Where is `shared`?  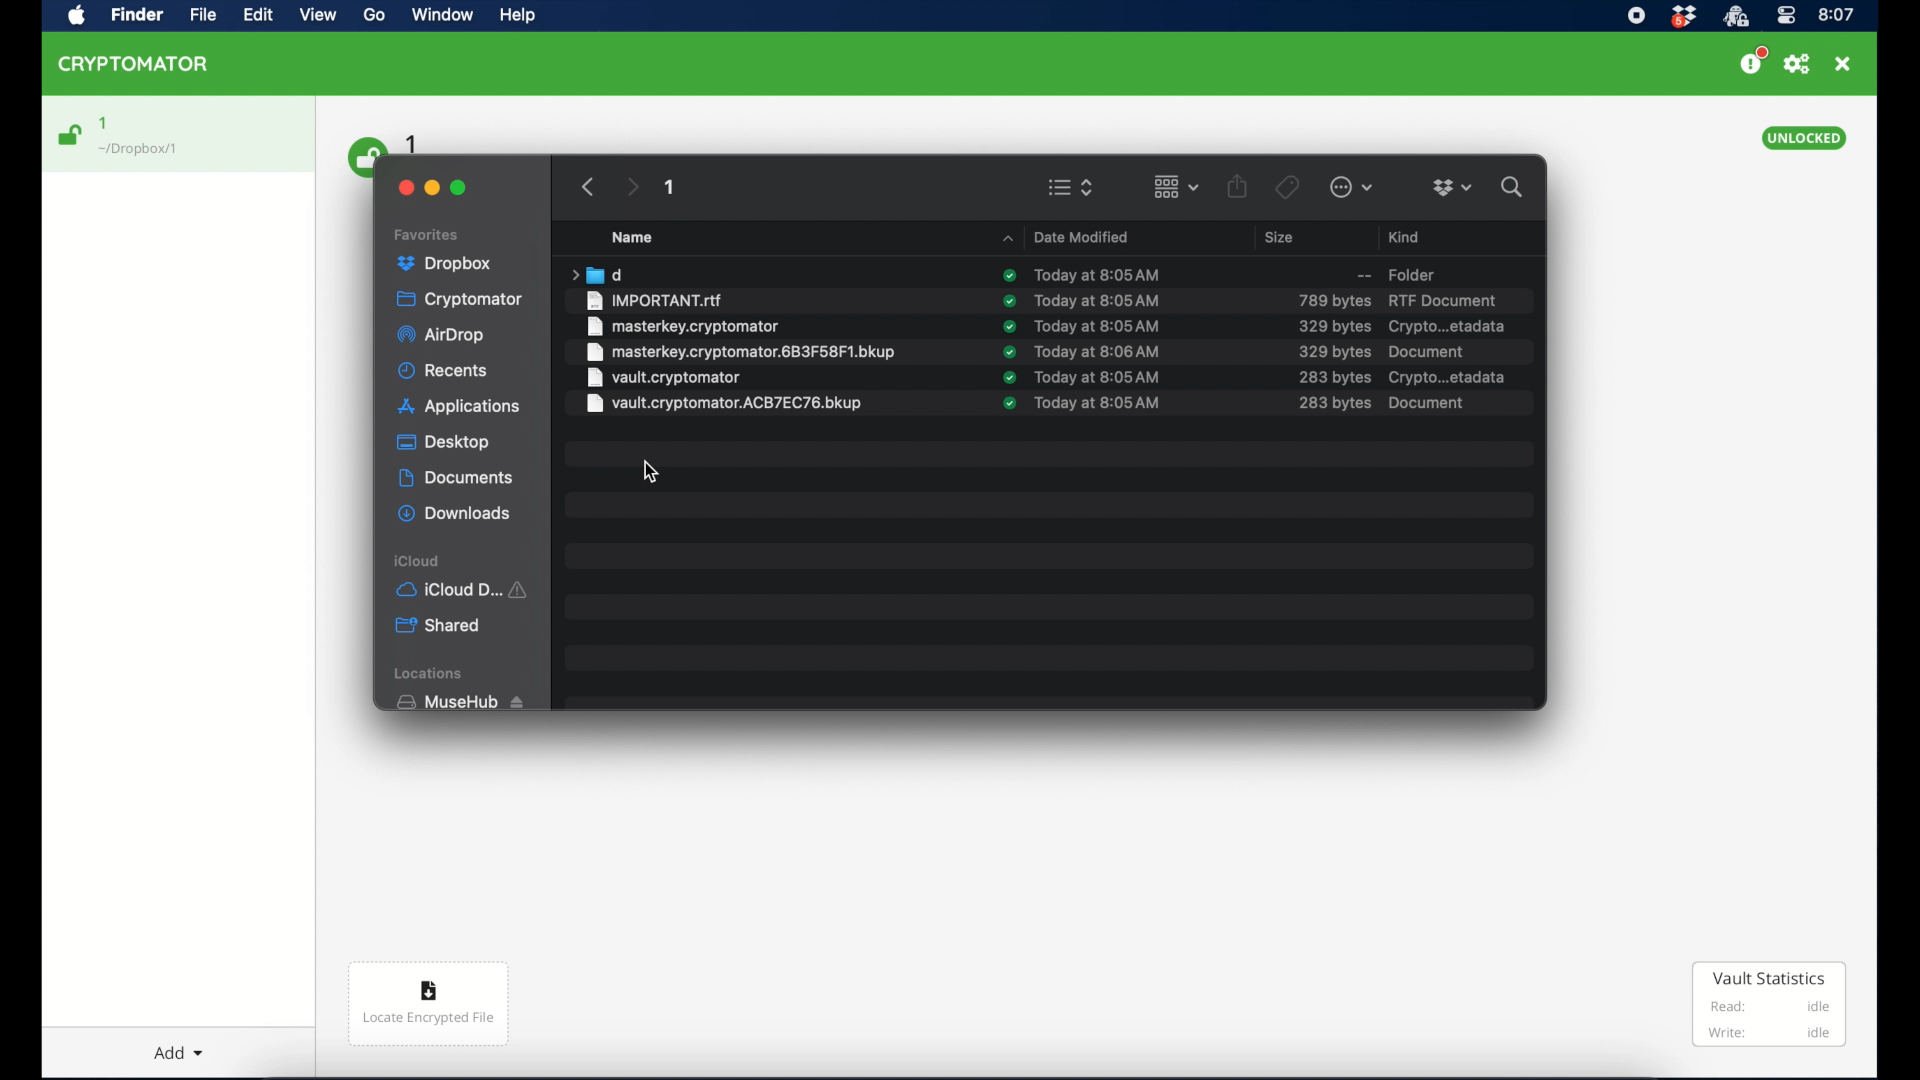
shared is located at coordinates (440, 626).